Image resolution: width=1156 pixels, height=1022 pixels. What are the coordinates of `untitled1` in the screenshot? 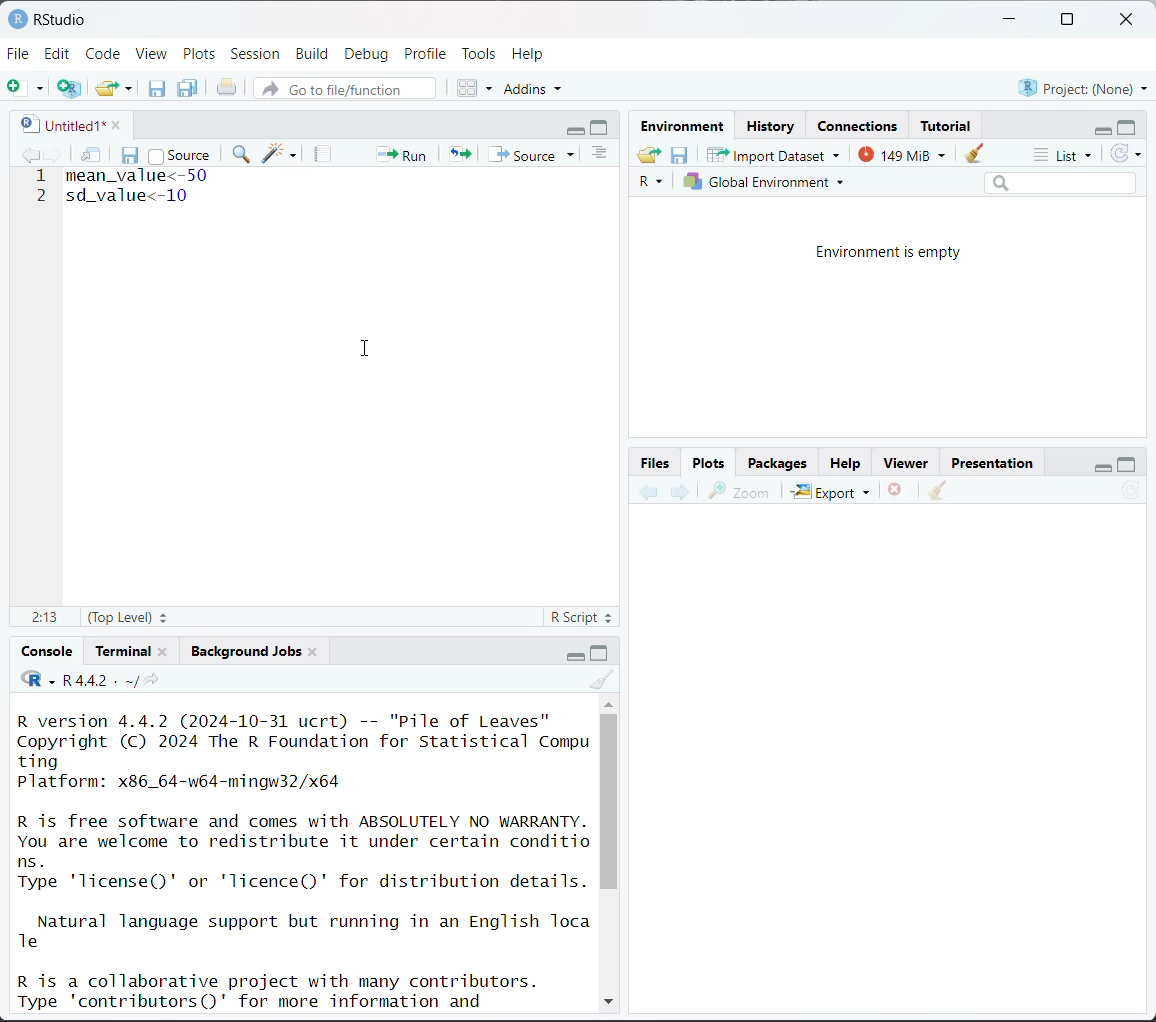 It's located at (58, 124).